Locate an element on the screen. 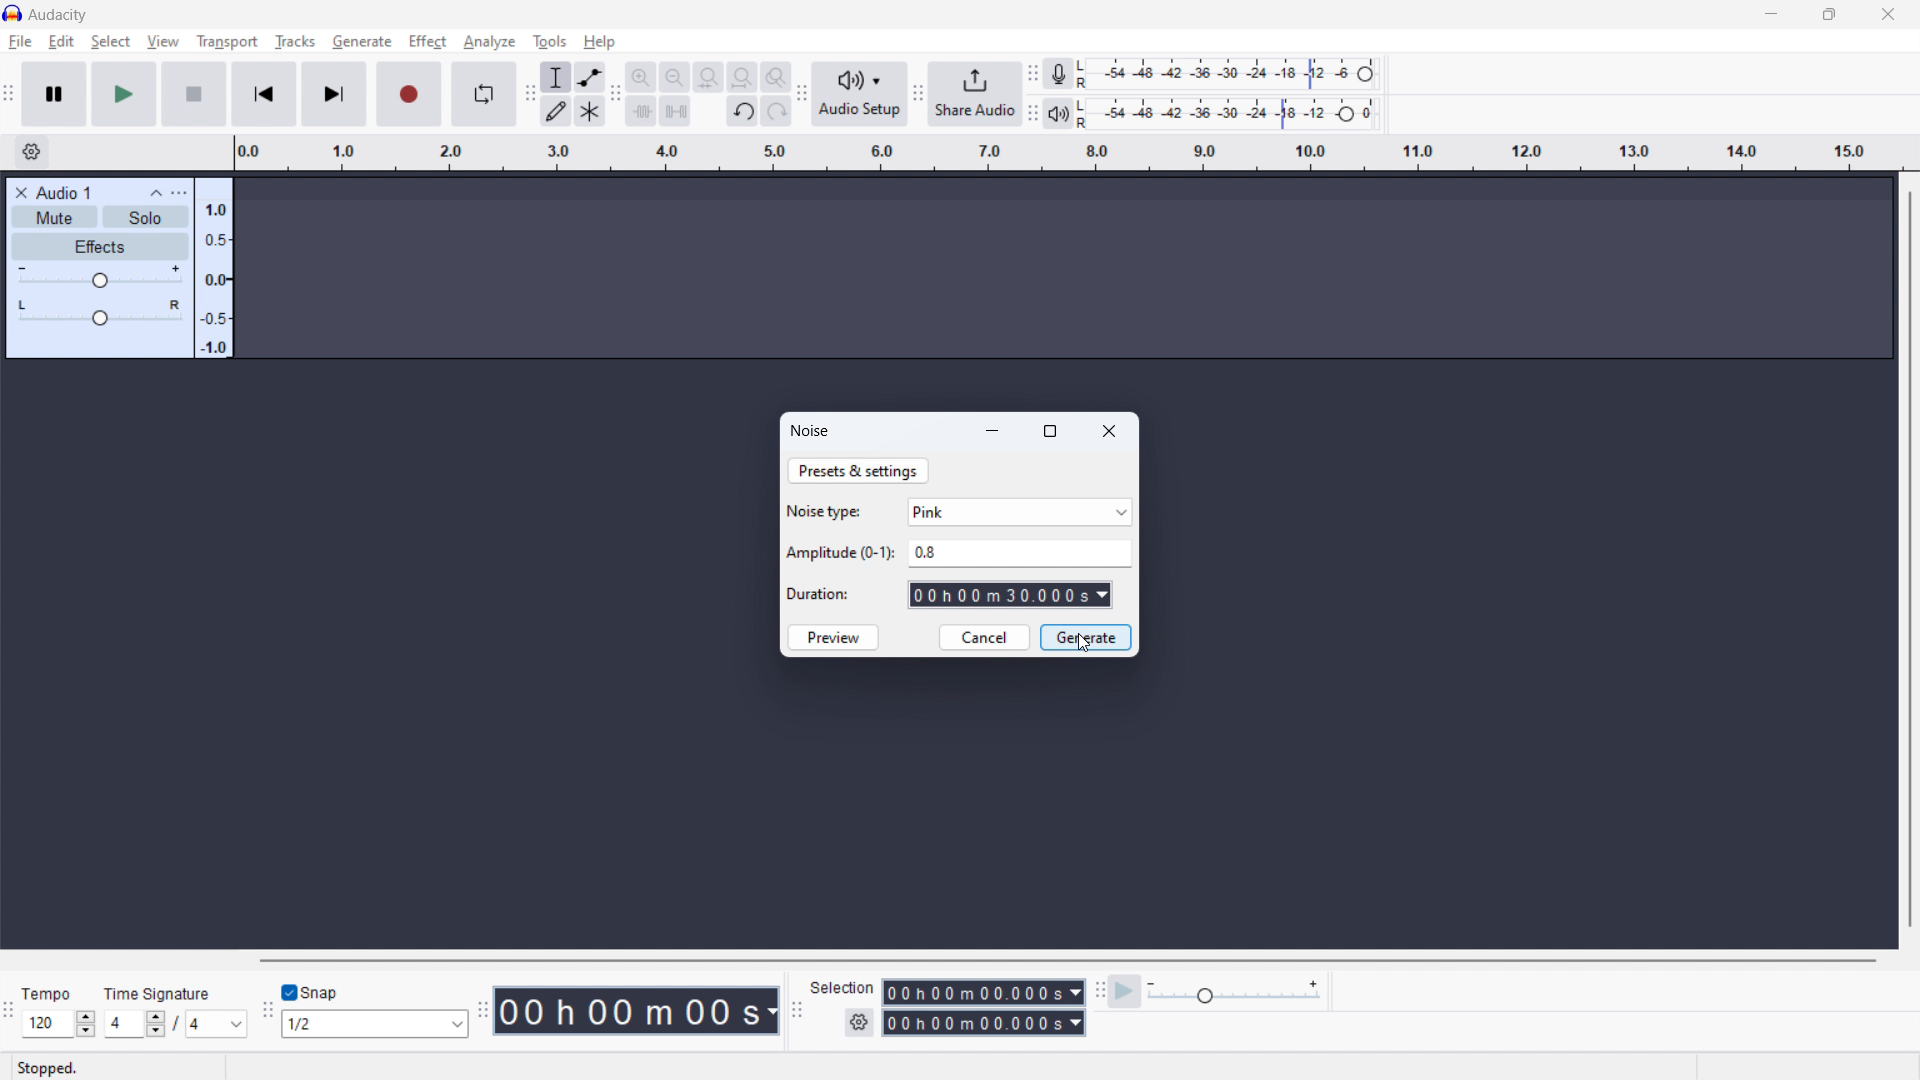 This screenshot has height=1080, width=1920. redo is located at coordinates (775, 111).